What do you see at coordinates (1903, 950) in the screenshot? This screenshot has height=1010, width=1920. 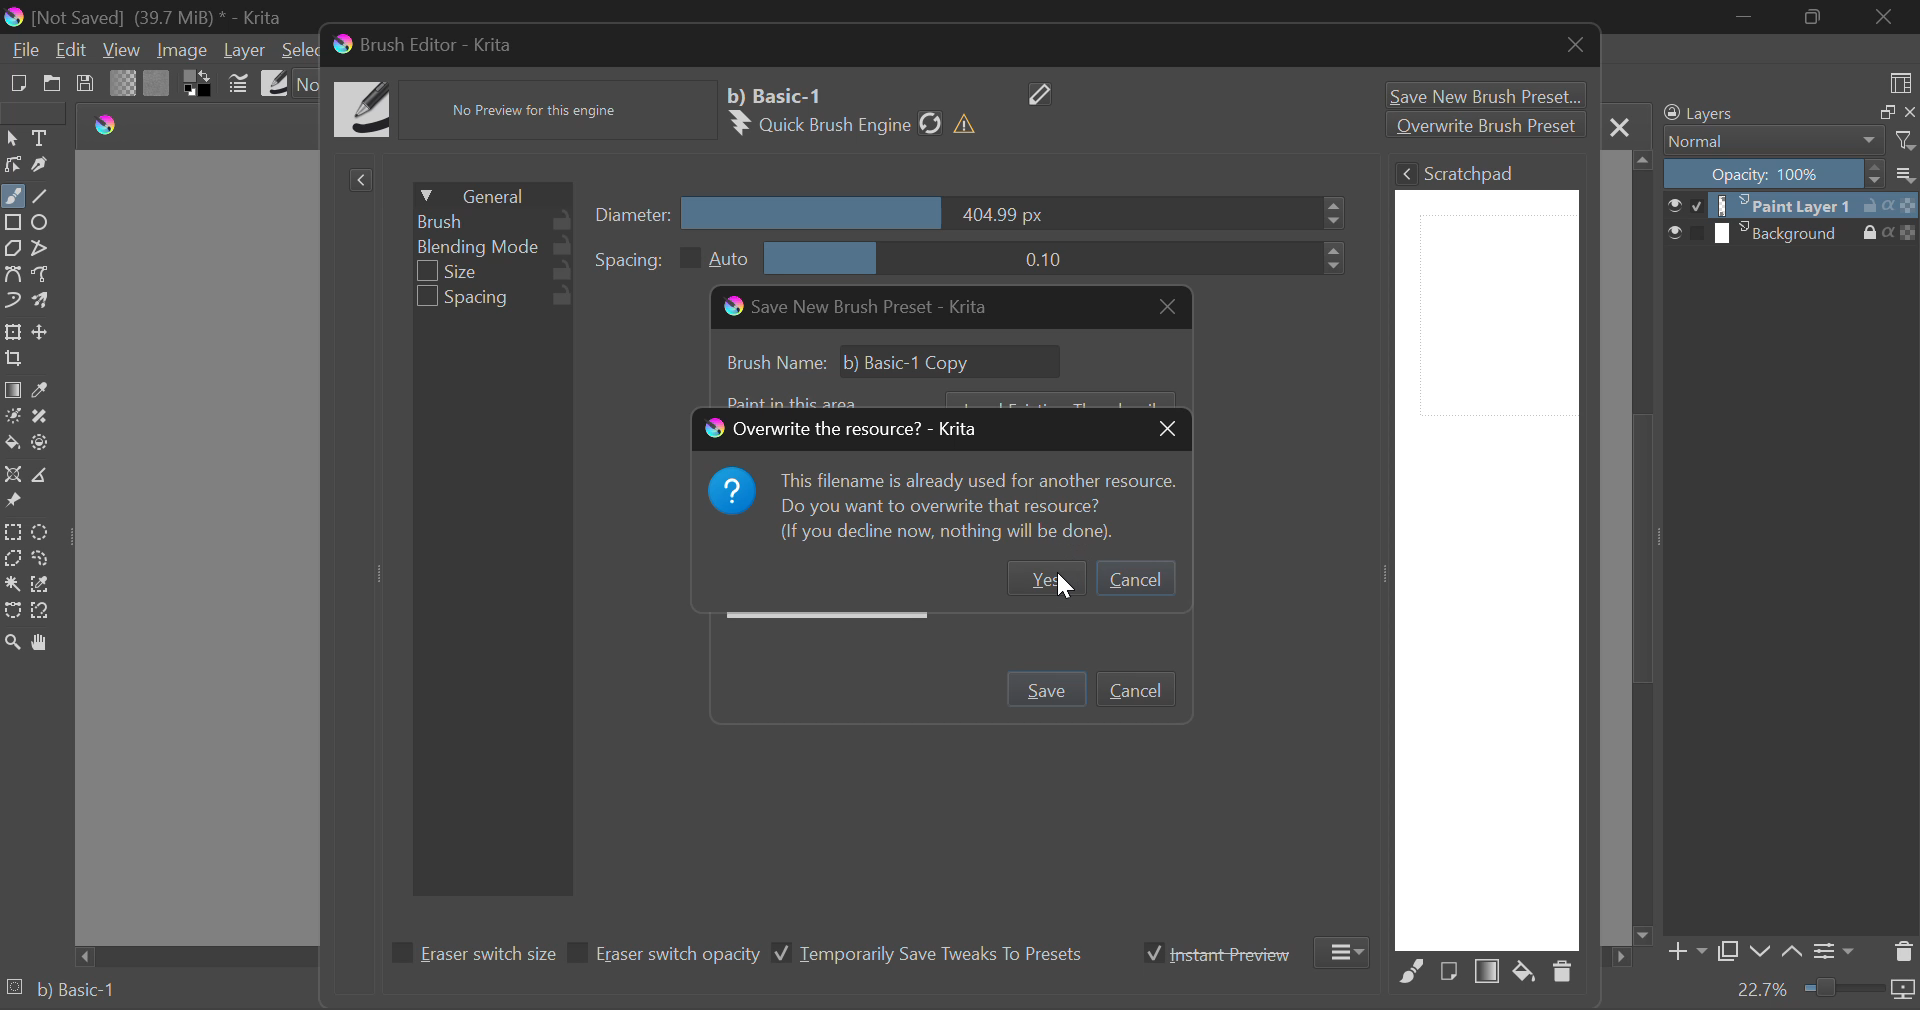 I see `Delete Layer` at bounding box center [1903, 950].